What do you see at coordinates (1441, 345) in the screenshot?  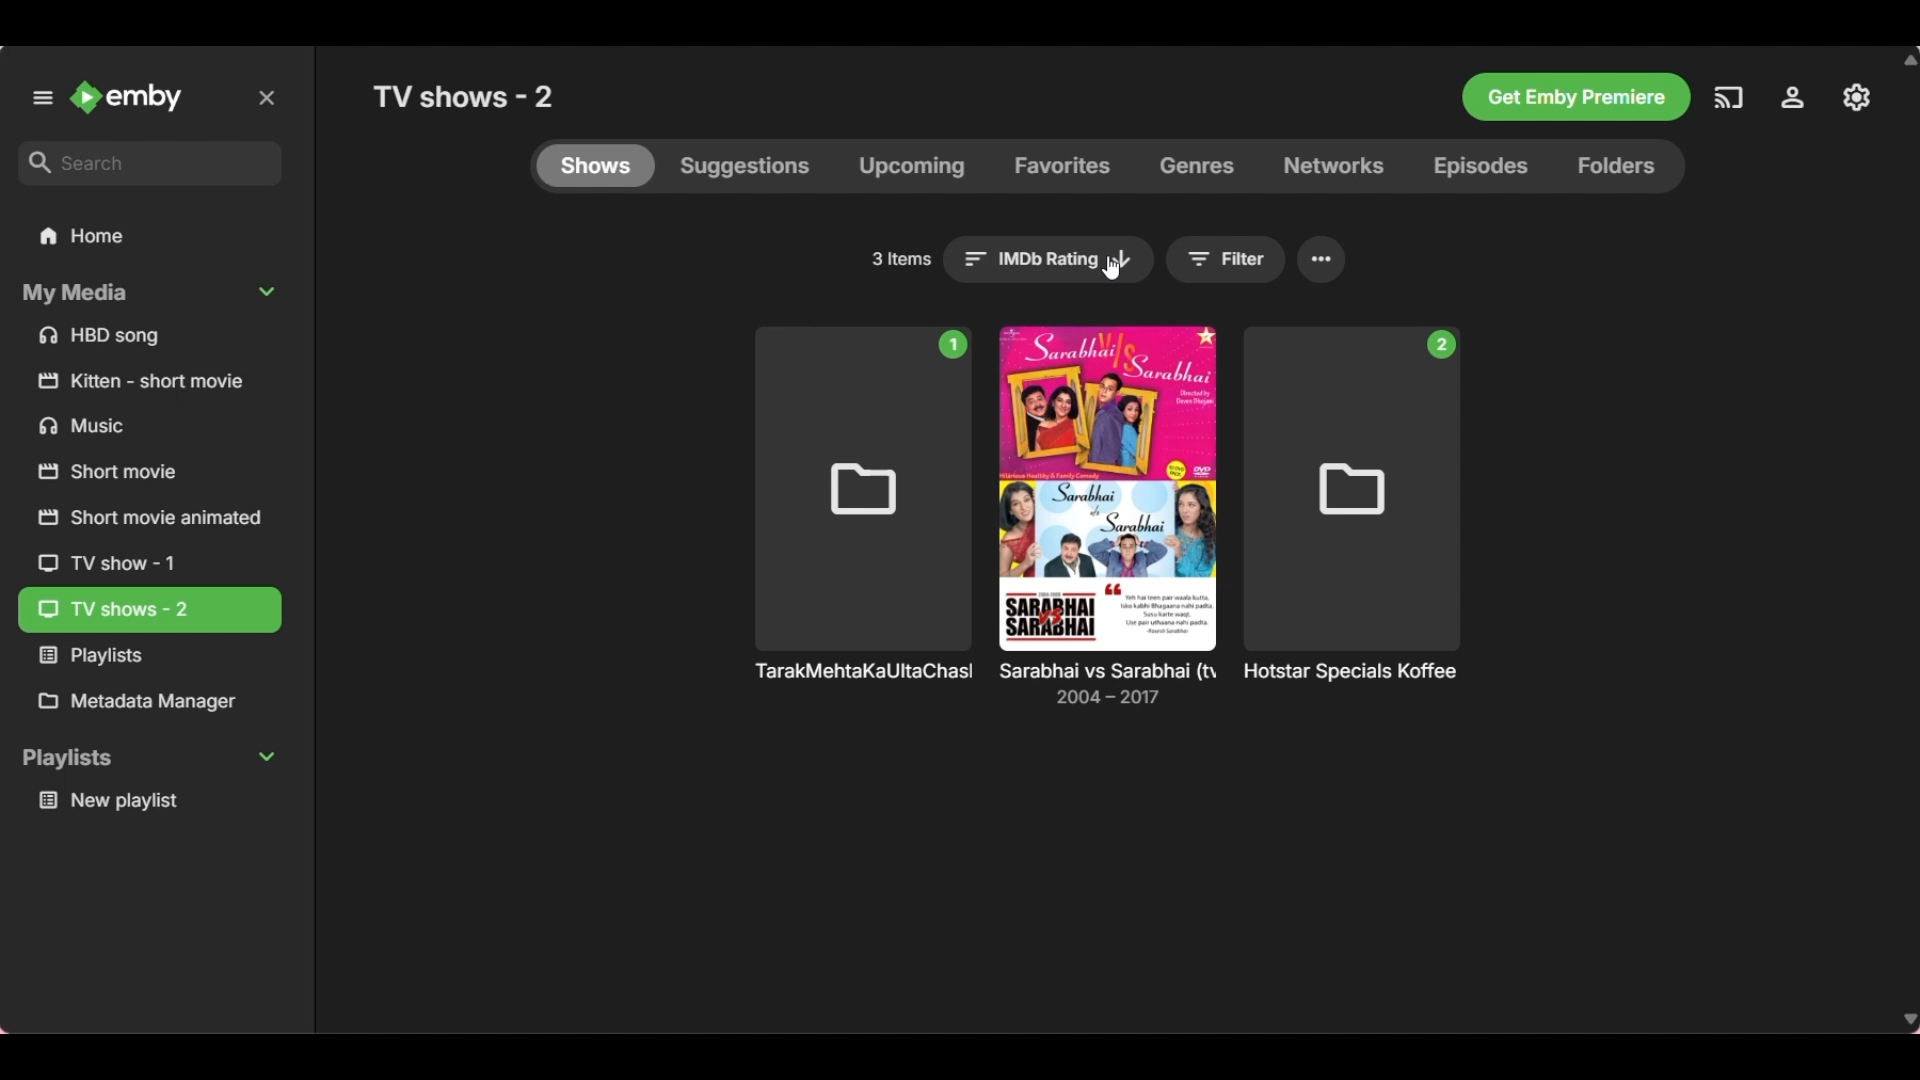 I see `Number of files in folder` at bounding box center [1441, 345].